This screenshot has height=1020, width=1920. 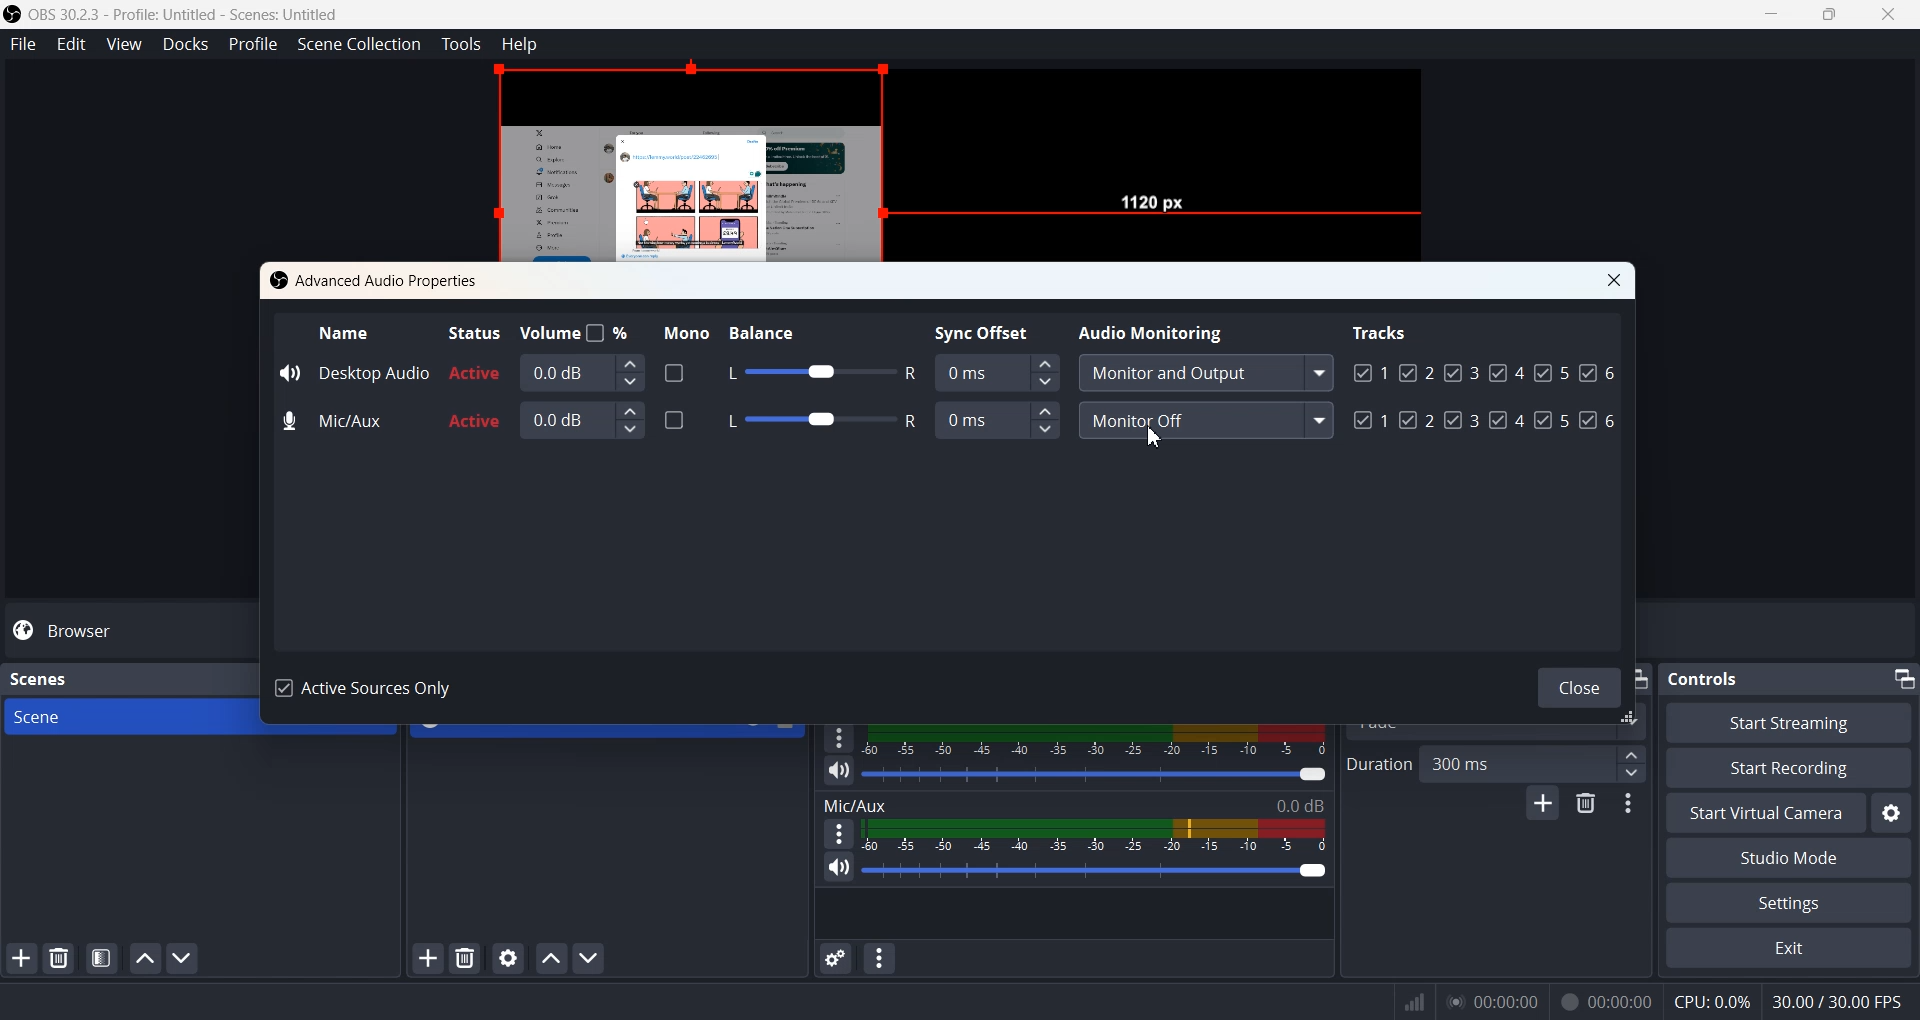 What do you see at coordinates (1094, 835) in the screenshot?
I see `Volume Indicator` at bounding box center [1094, 835].